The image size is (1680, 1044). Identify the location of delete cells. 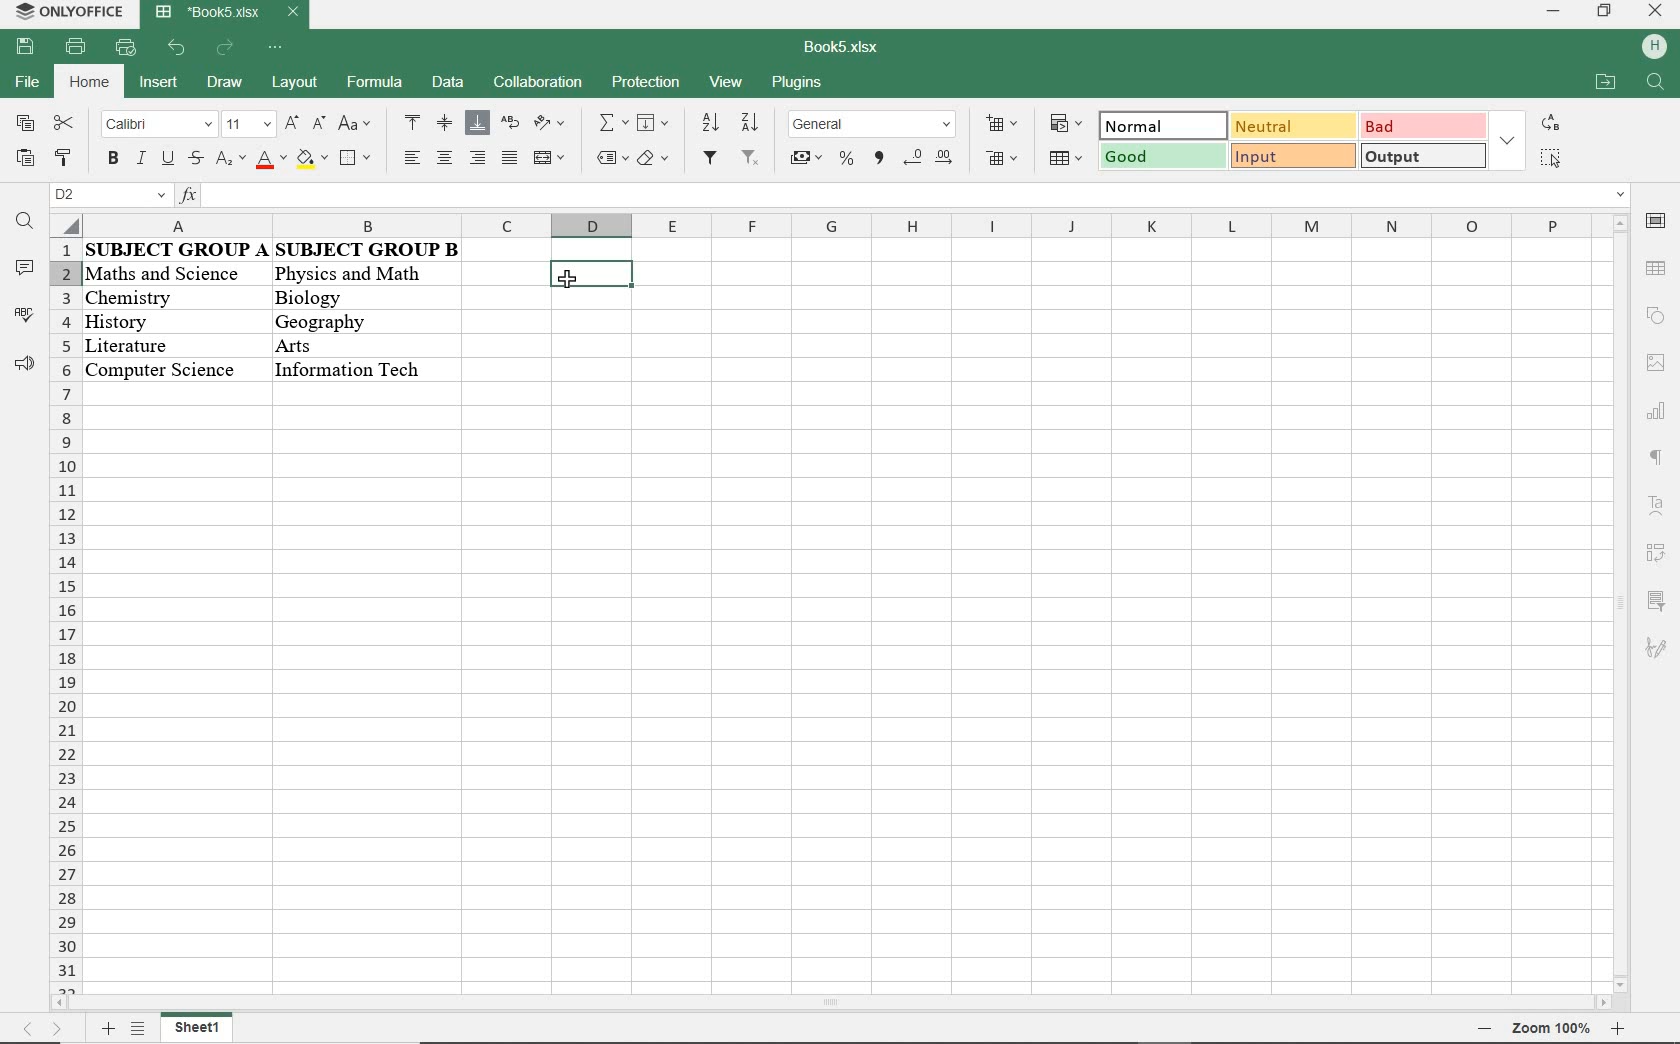
(1004, 160).